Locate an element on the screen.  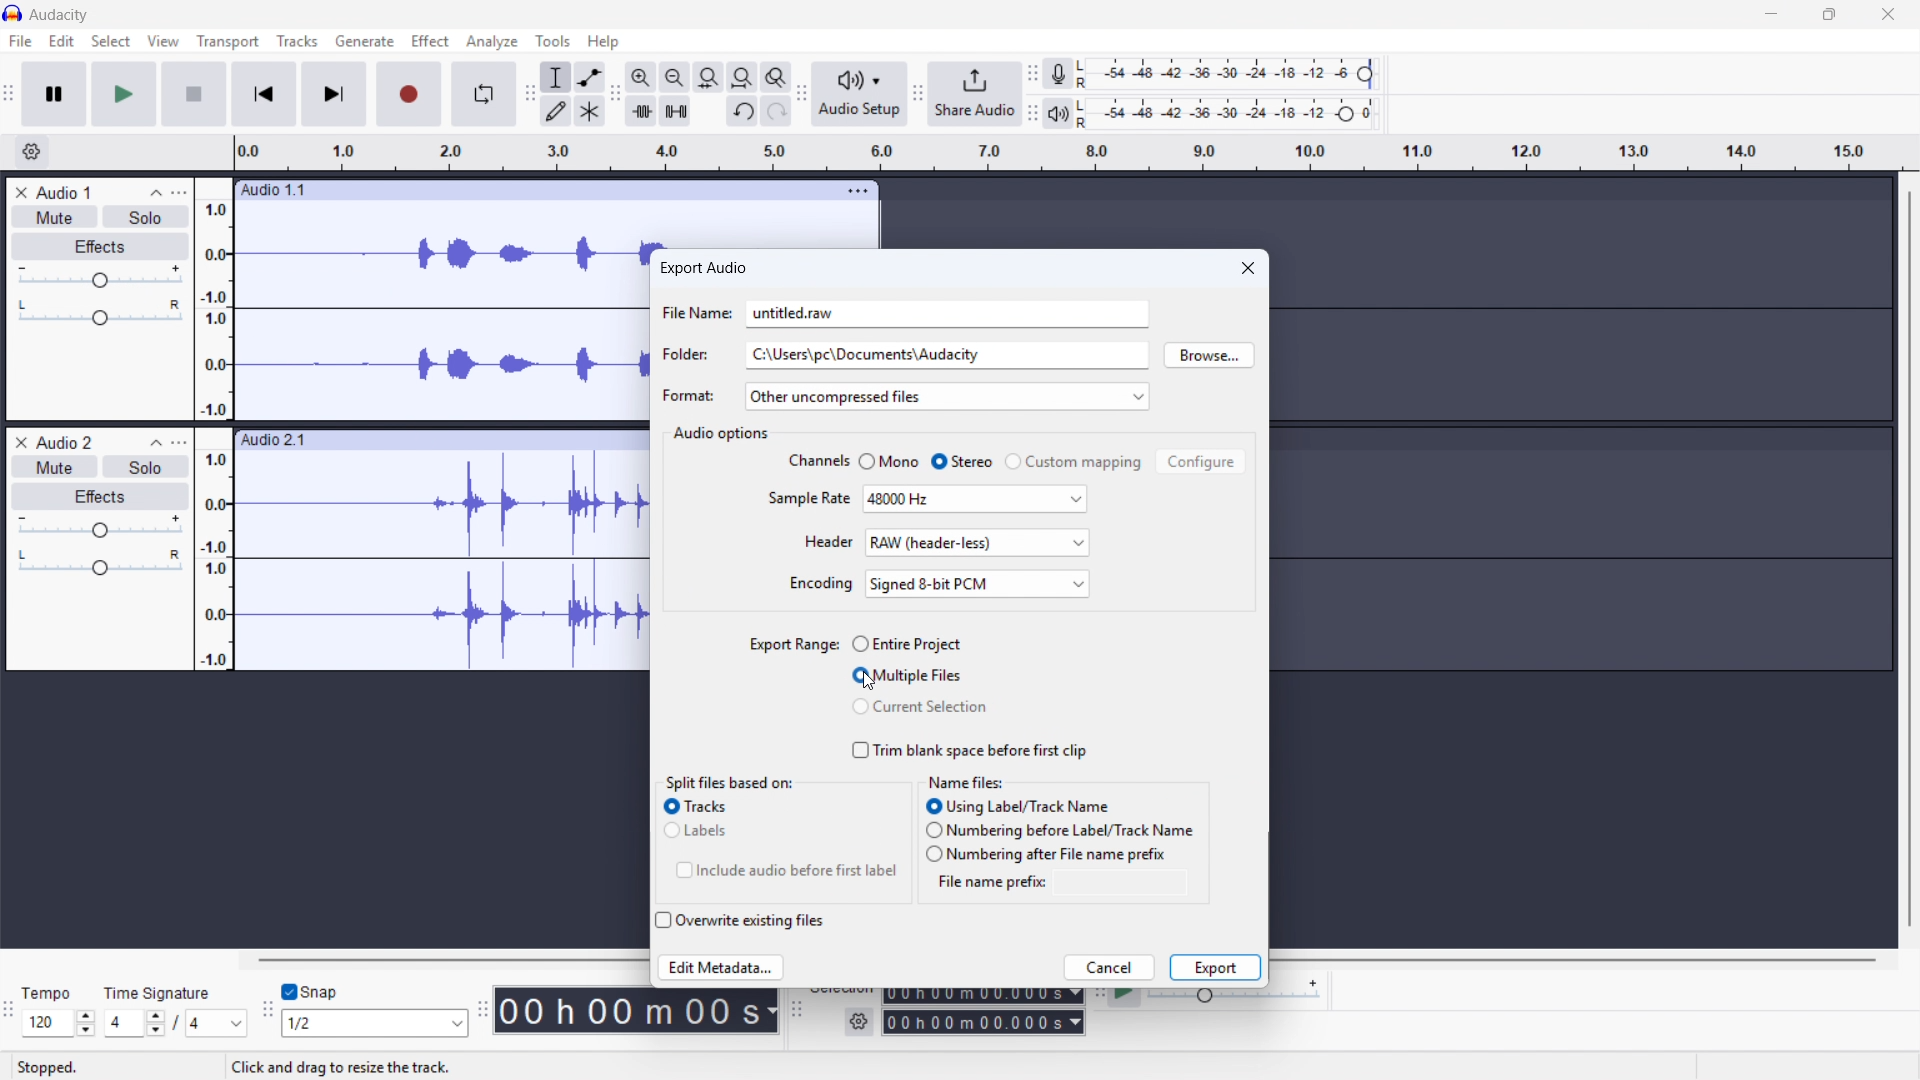
Audio setup toolbar is located at coordinates (802, 93).